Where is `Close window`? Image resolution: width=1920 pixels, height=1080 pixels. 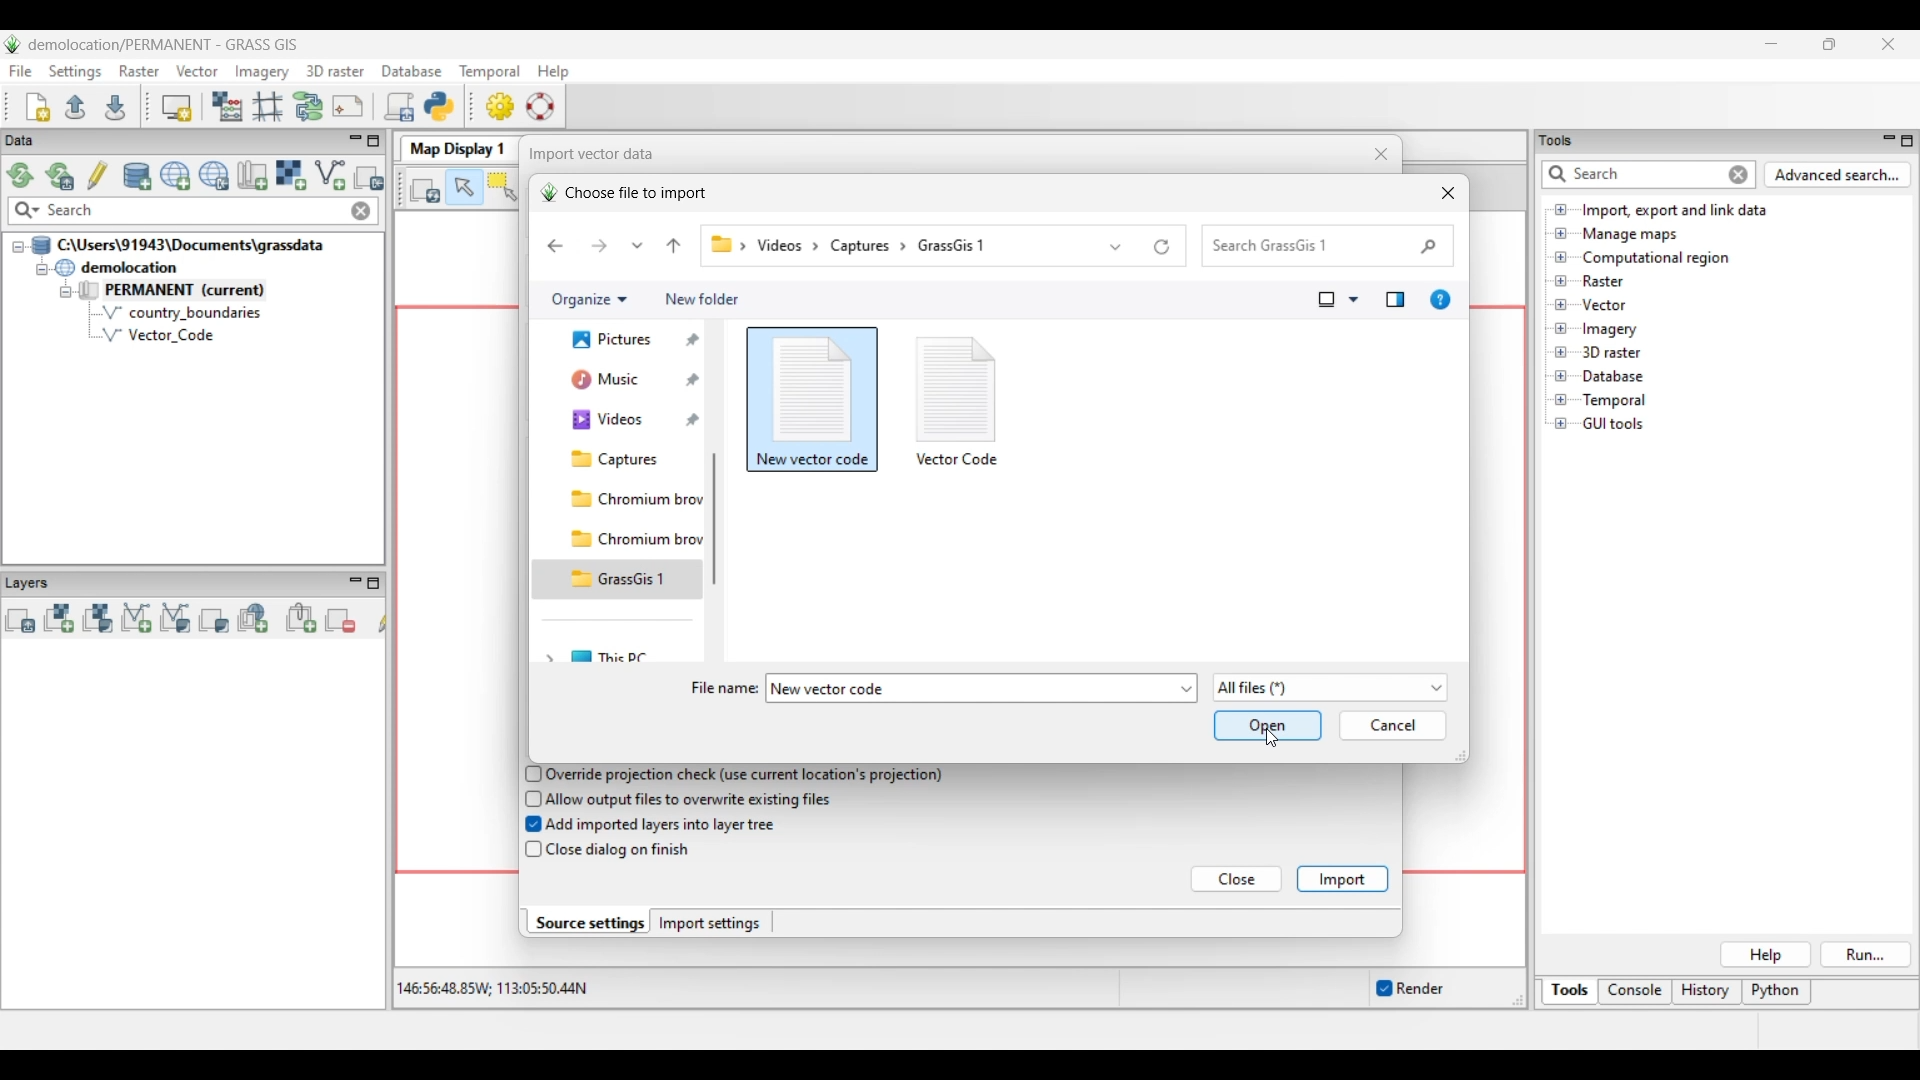
Close window is located at coordinates (1448, 193).